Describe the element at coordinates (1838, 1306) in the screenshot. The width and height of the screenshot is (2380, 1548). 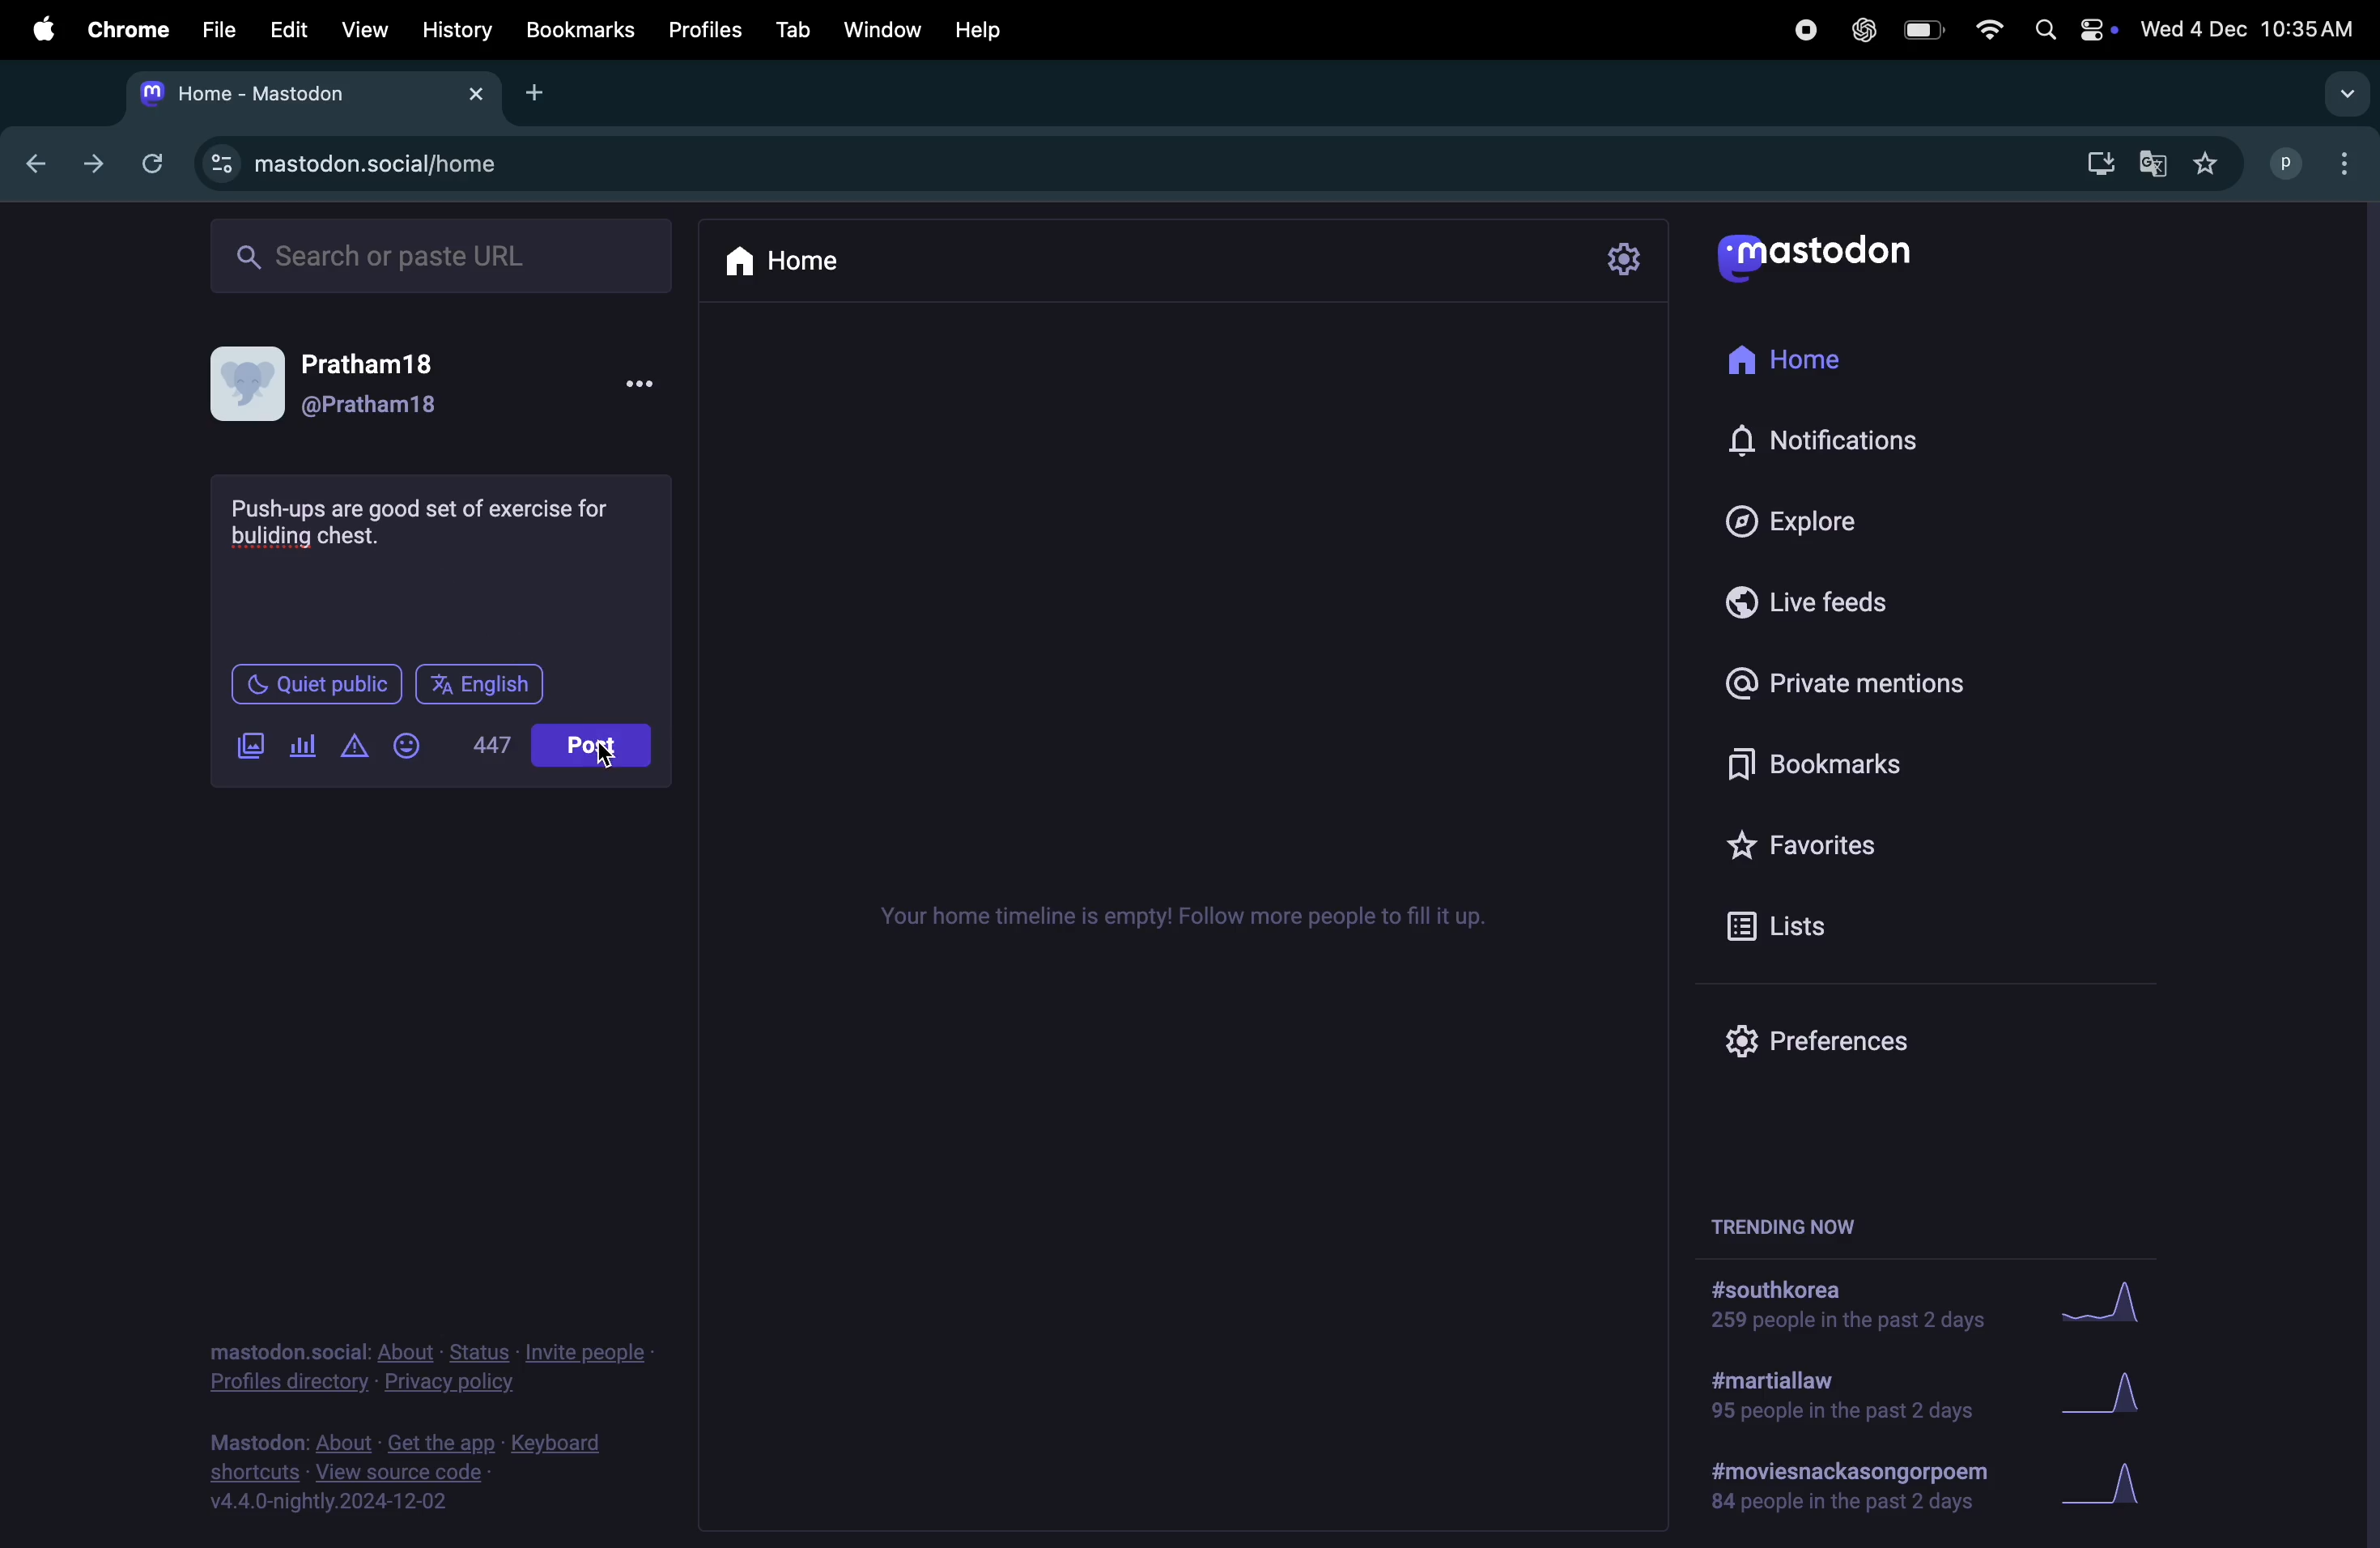
I see `#south korea` at that location.